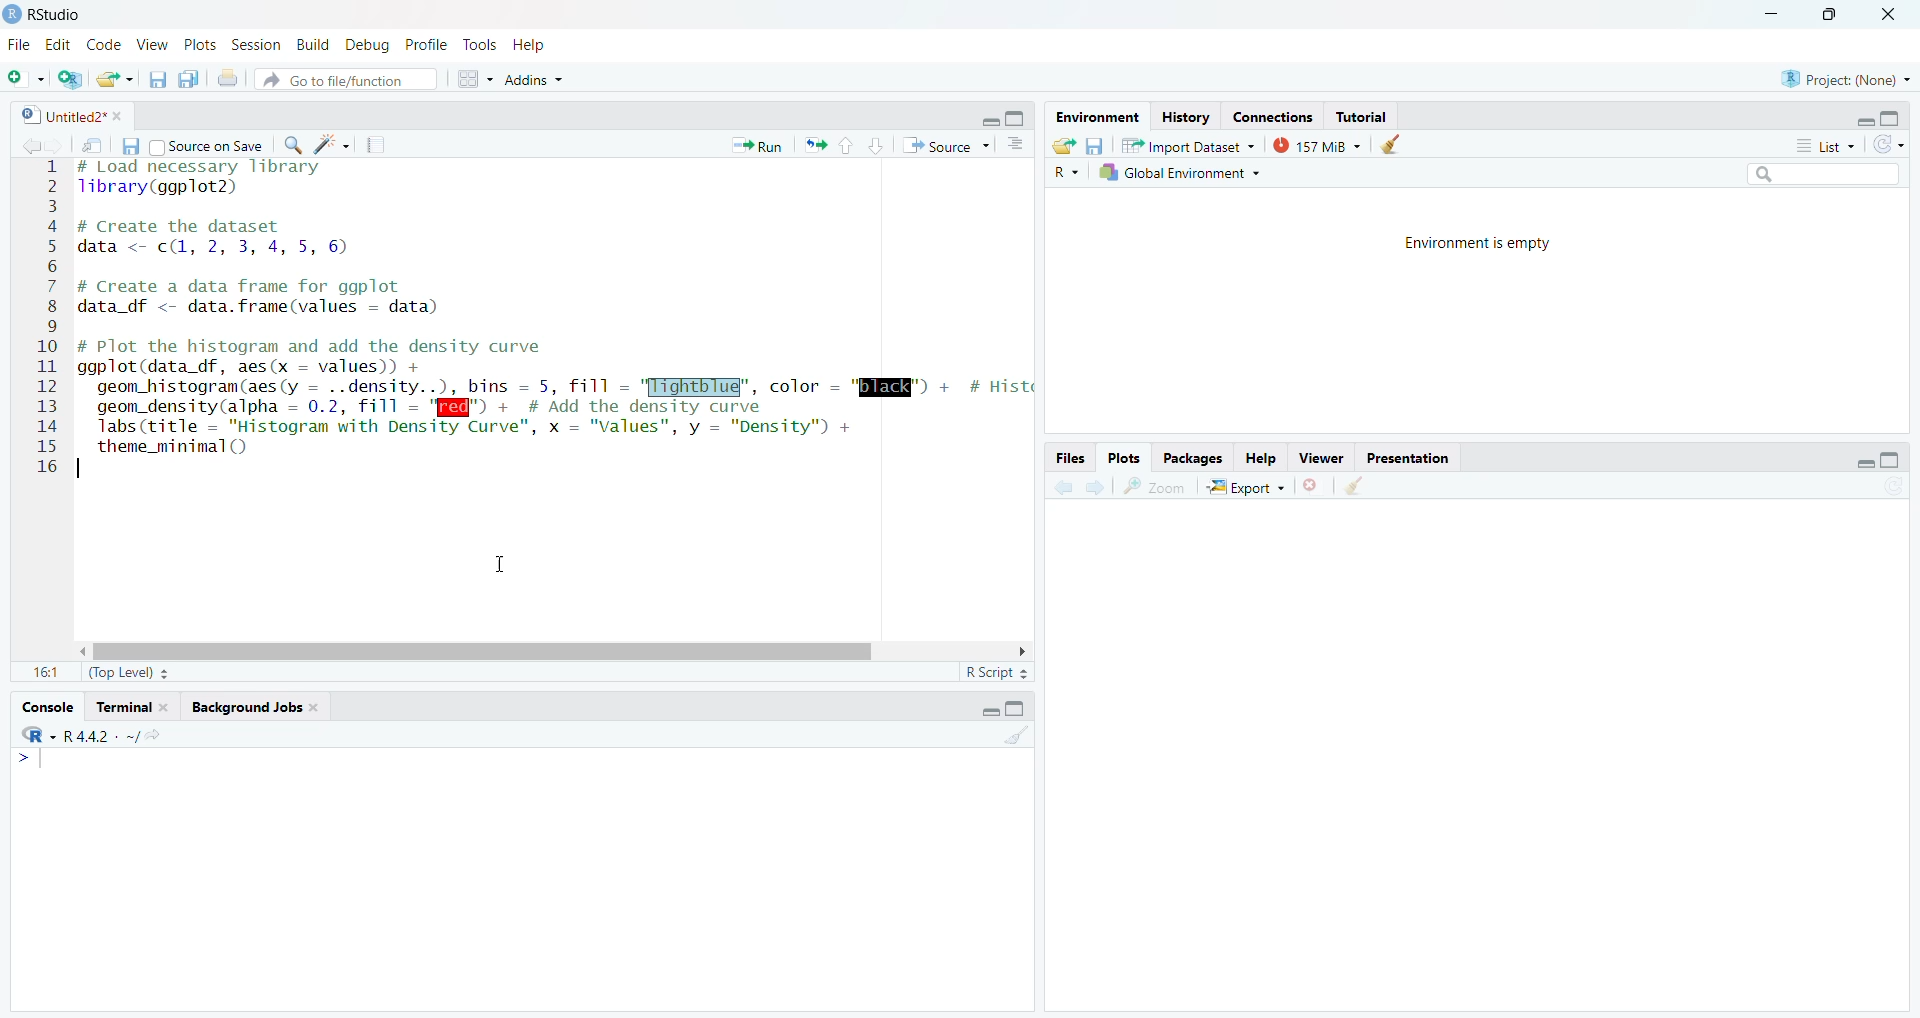 Image resolution: width=1920 pixels, height=1018 pixels. Describe the element at coordinates (164, 706) in the screenshot. I see `close` at that location.